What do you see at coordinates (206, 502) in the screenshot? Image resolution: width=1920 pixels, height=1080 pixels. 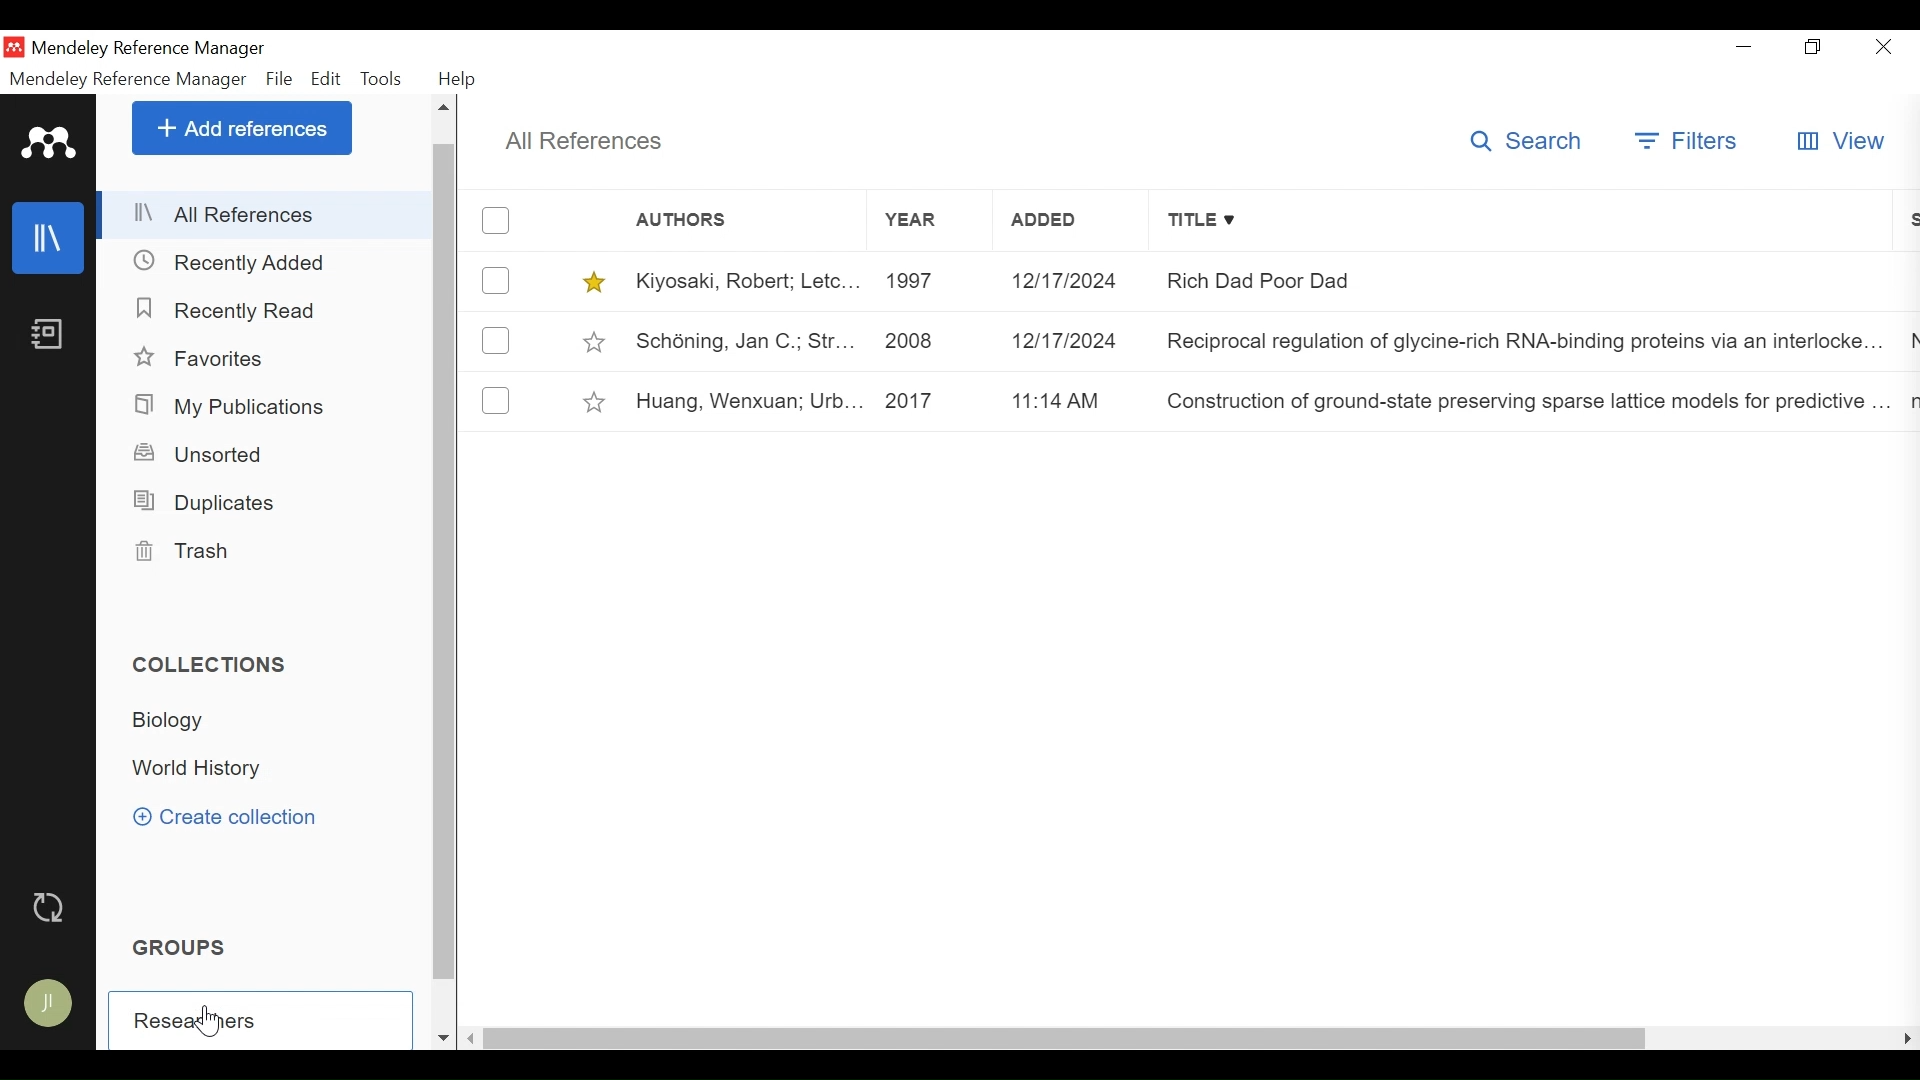 I see `Duplicates` at bounding box center [206, 502].